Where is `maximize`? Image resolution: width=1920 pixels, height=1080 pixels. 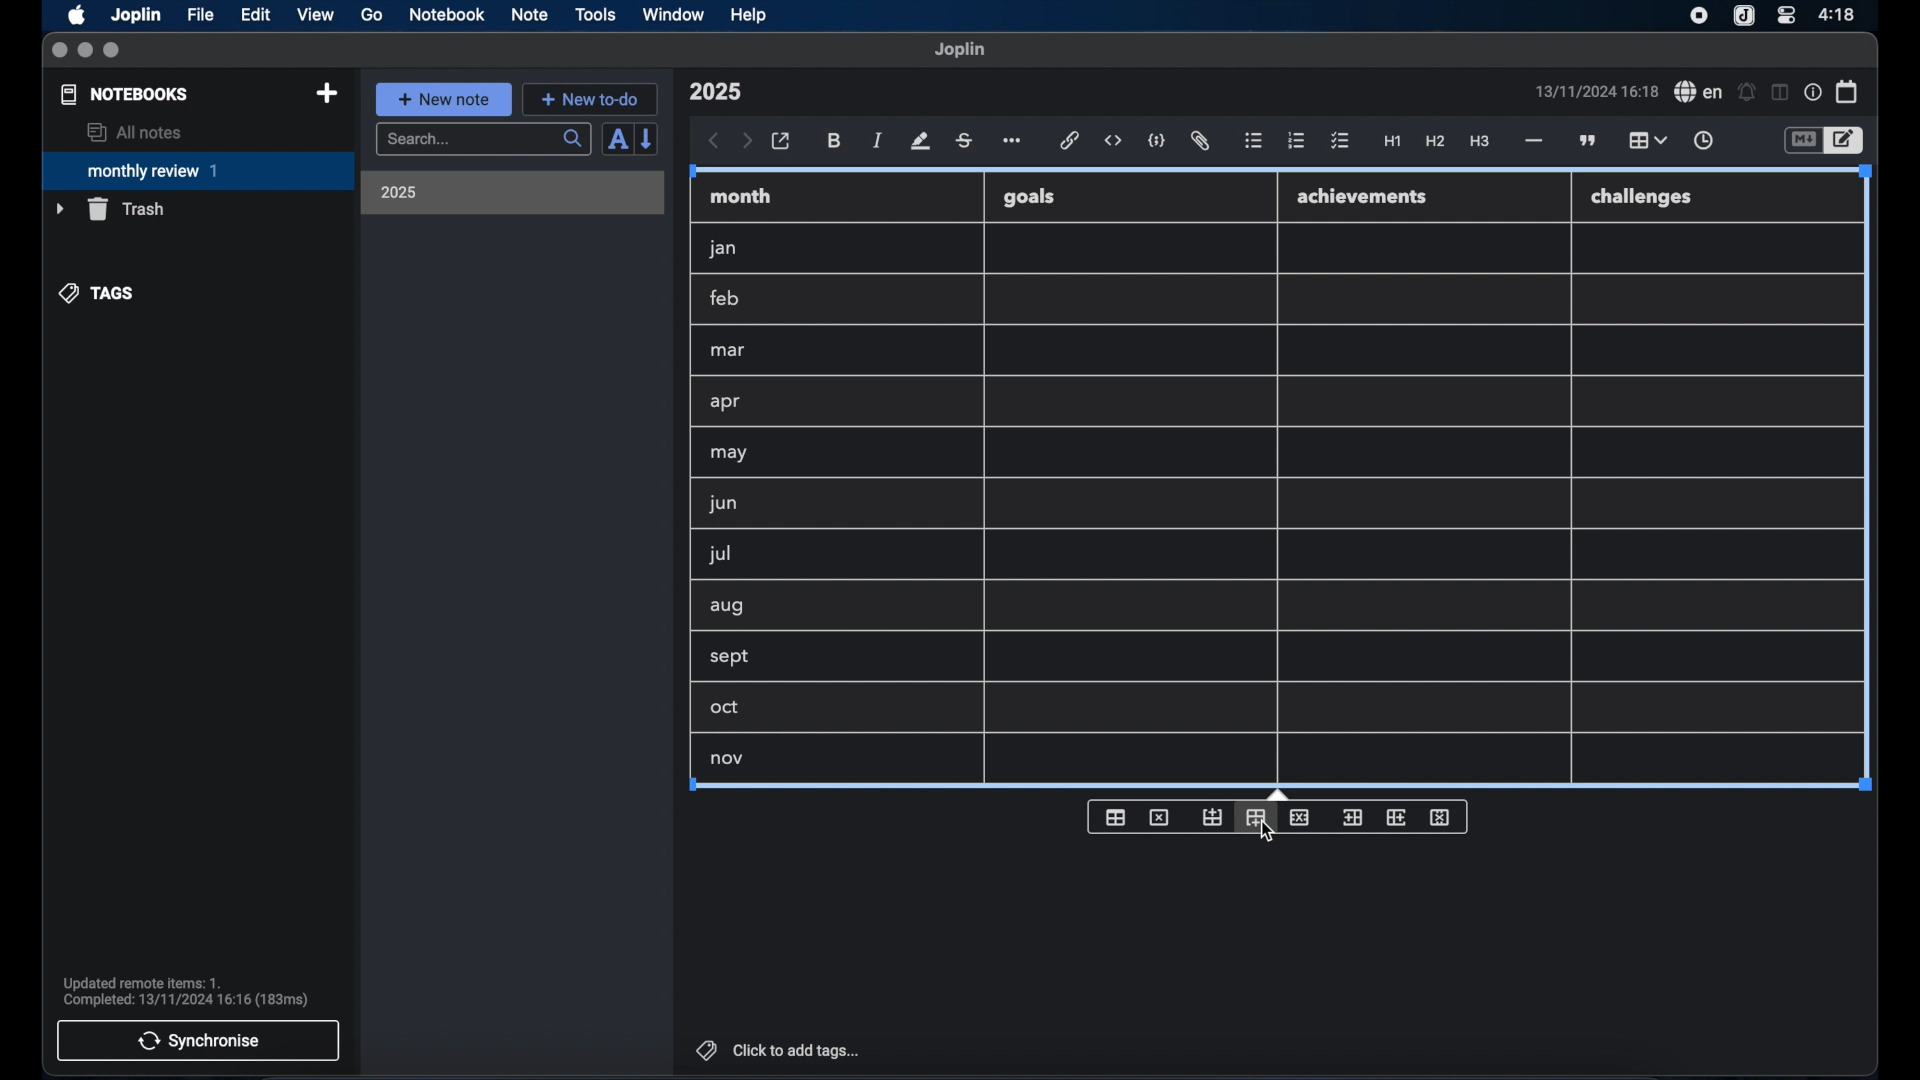
maximize is located at coordinates (113, 51).